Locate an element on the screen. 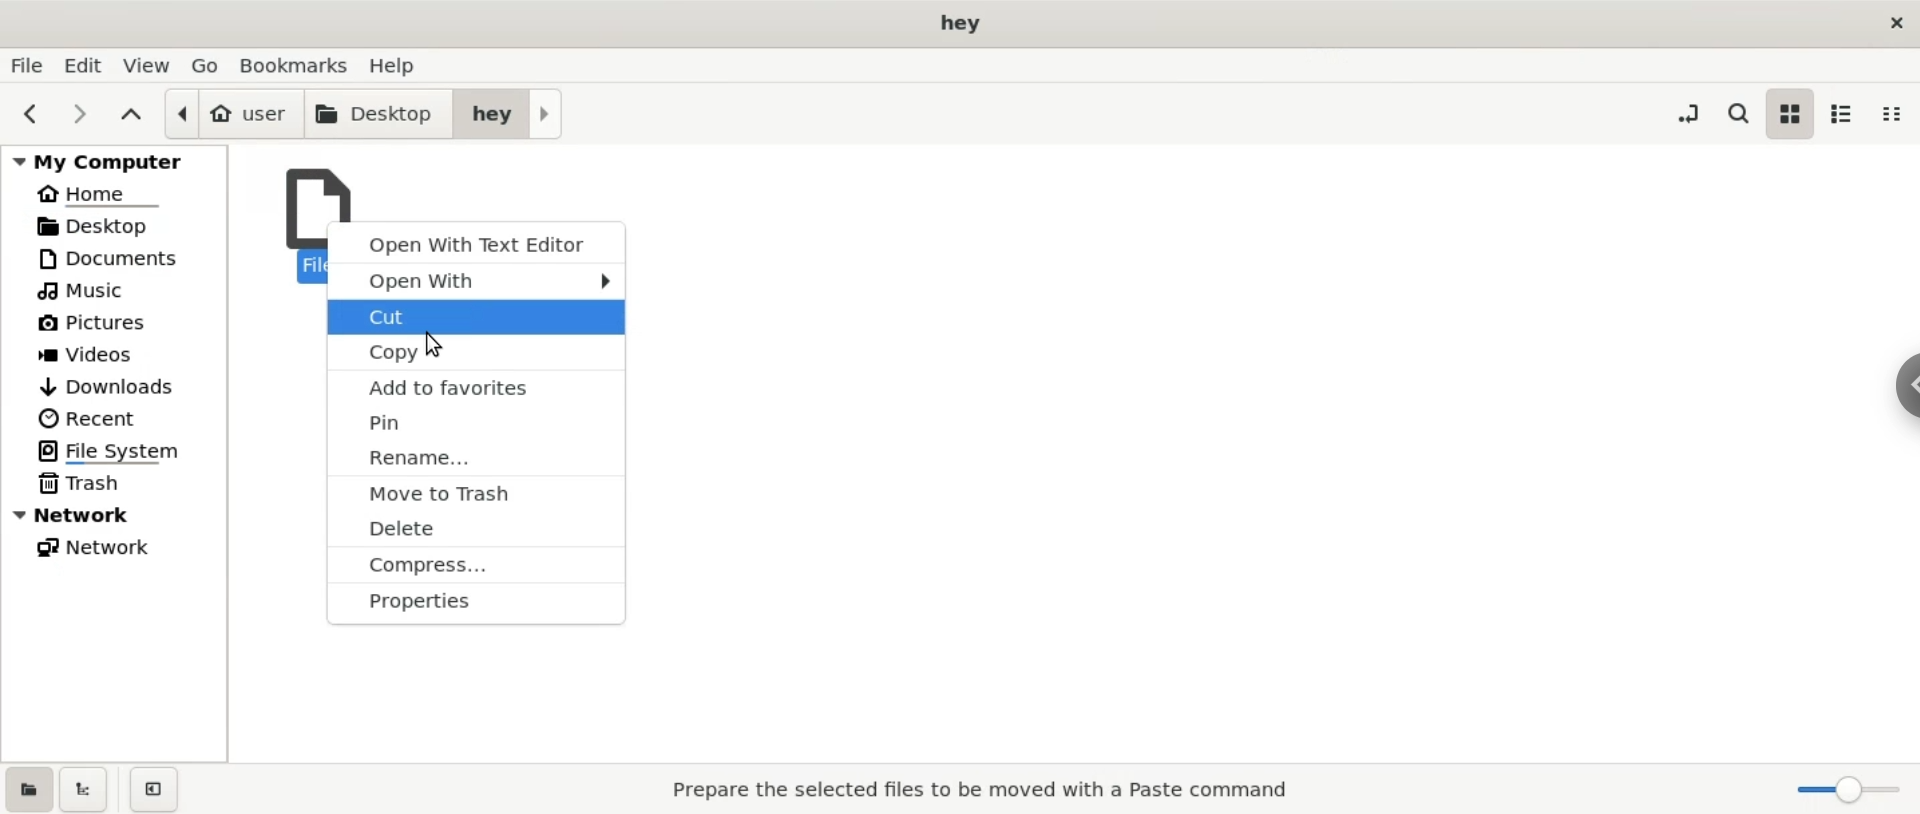 This screenshot has height=814, width=1920. go is located at coordinates (200, 66).